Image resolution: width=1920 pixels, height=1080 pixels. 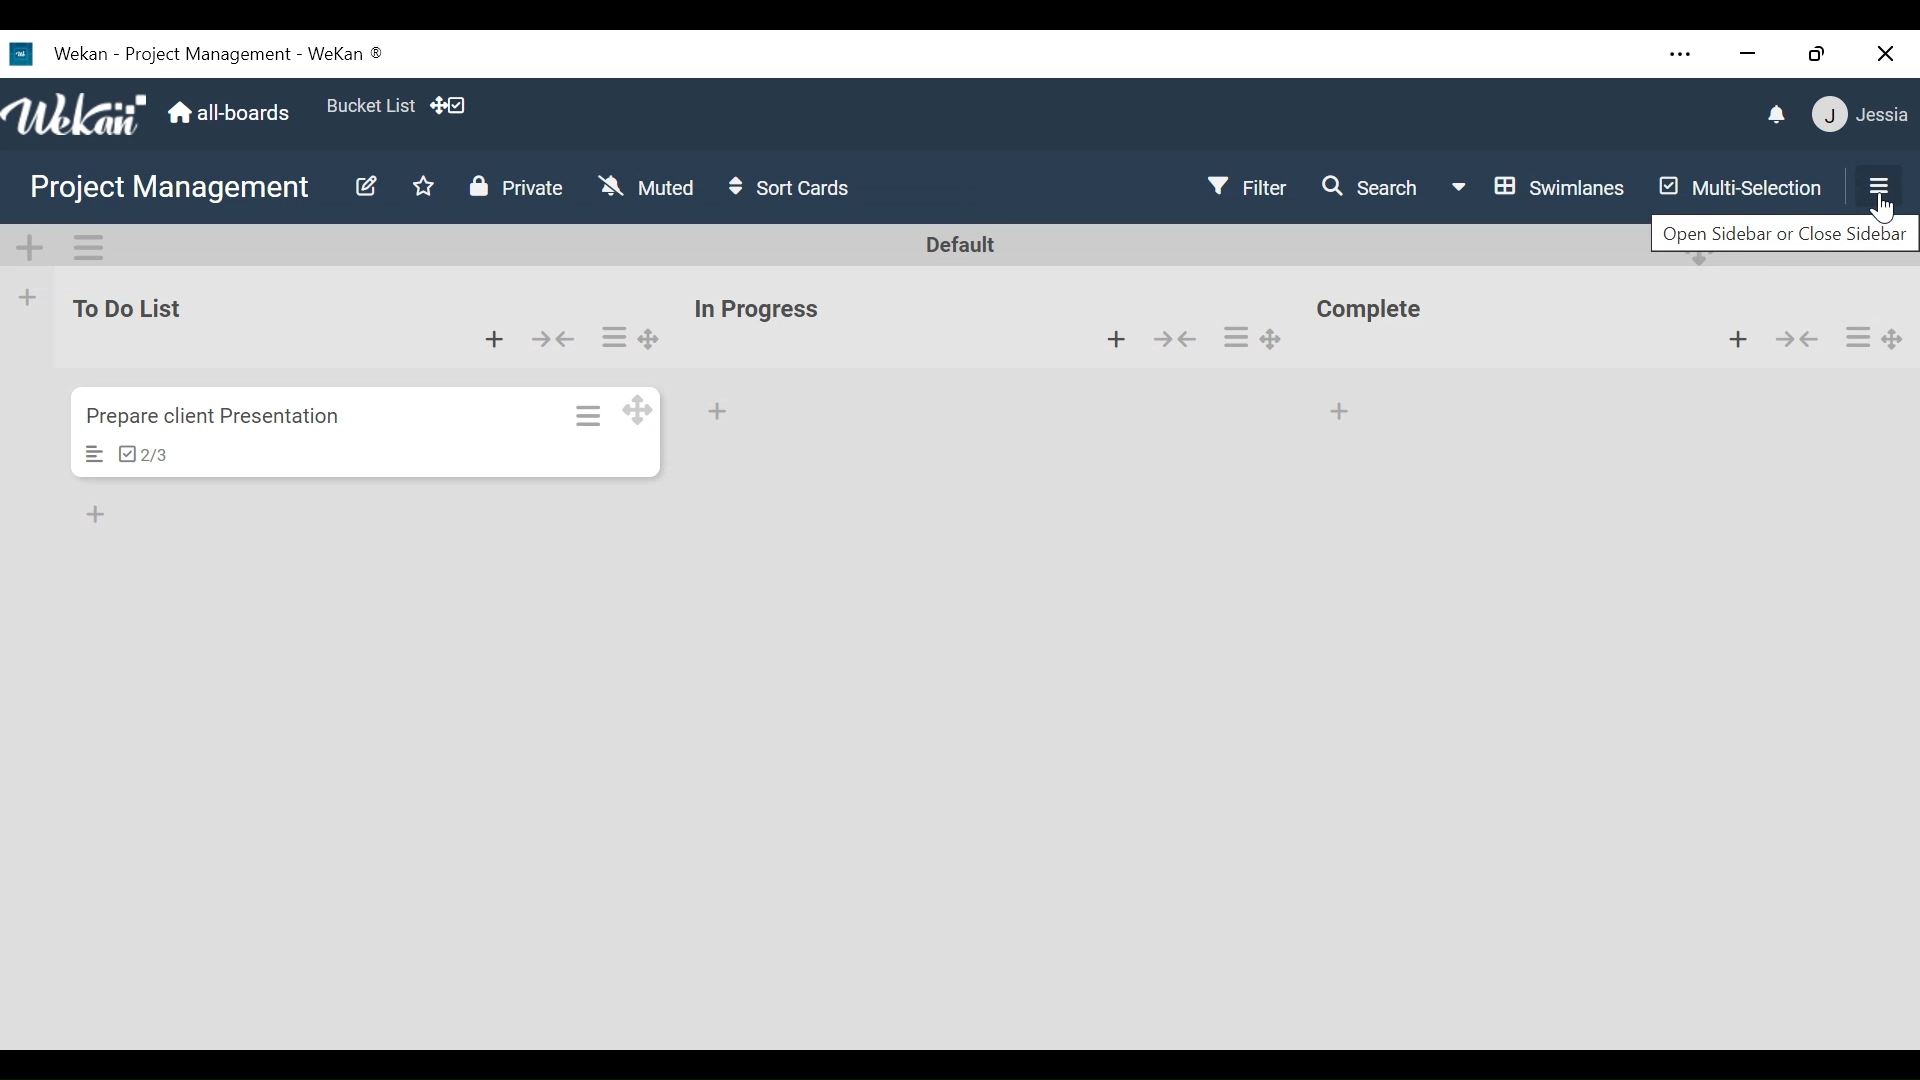 I want to click on Card actions, so click(x=590, y=415).